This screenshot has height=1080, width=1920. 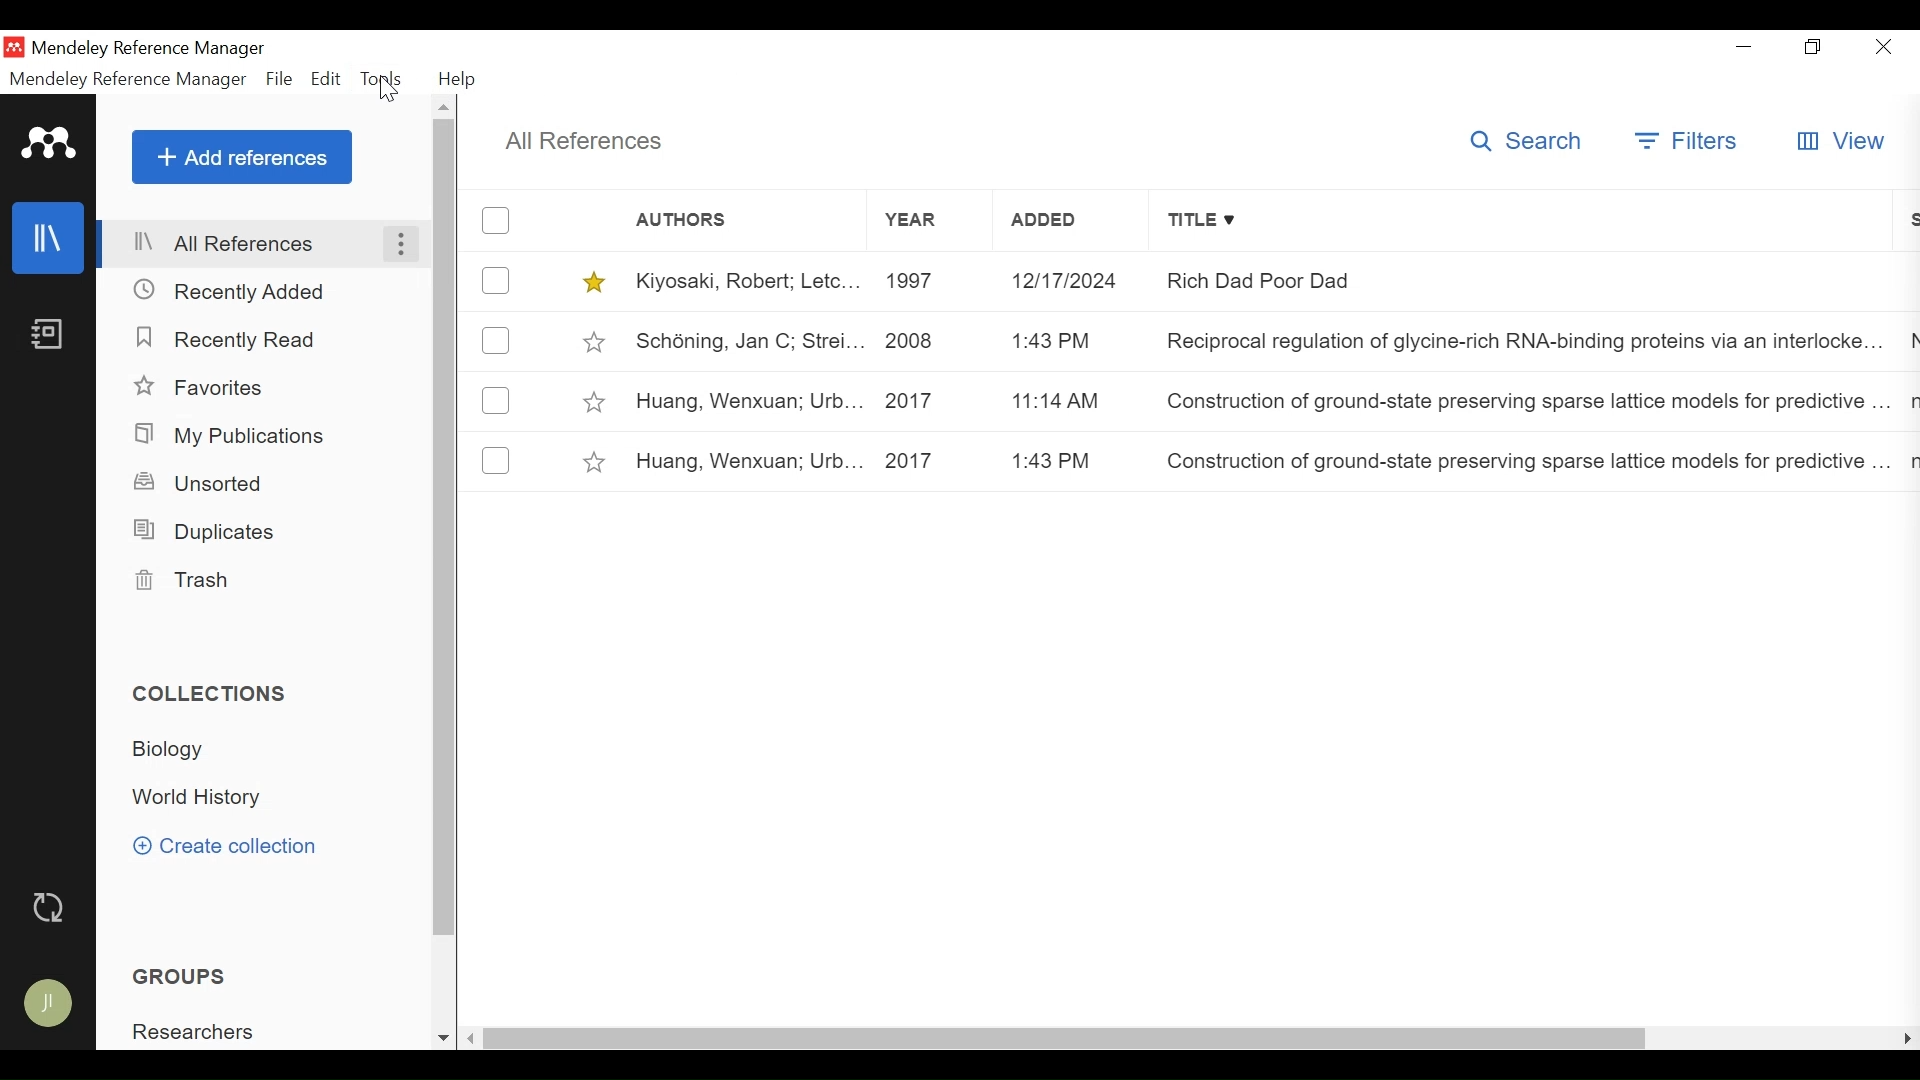 What do you see at coordinates (592, 464) in the screenshot?
I see `Toggle Favorites` at bounding box center [592, 464].